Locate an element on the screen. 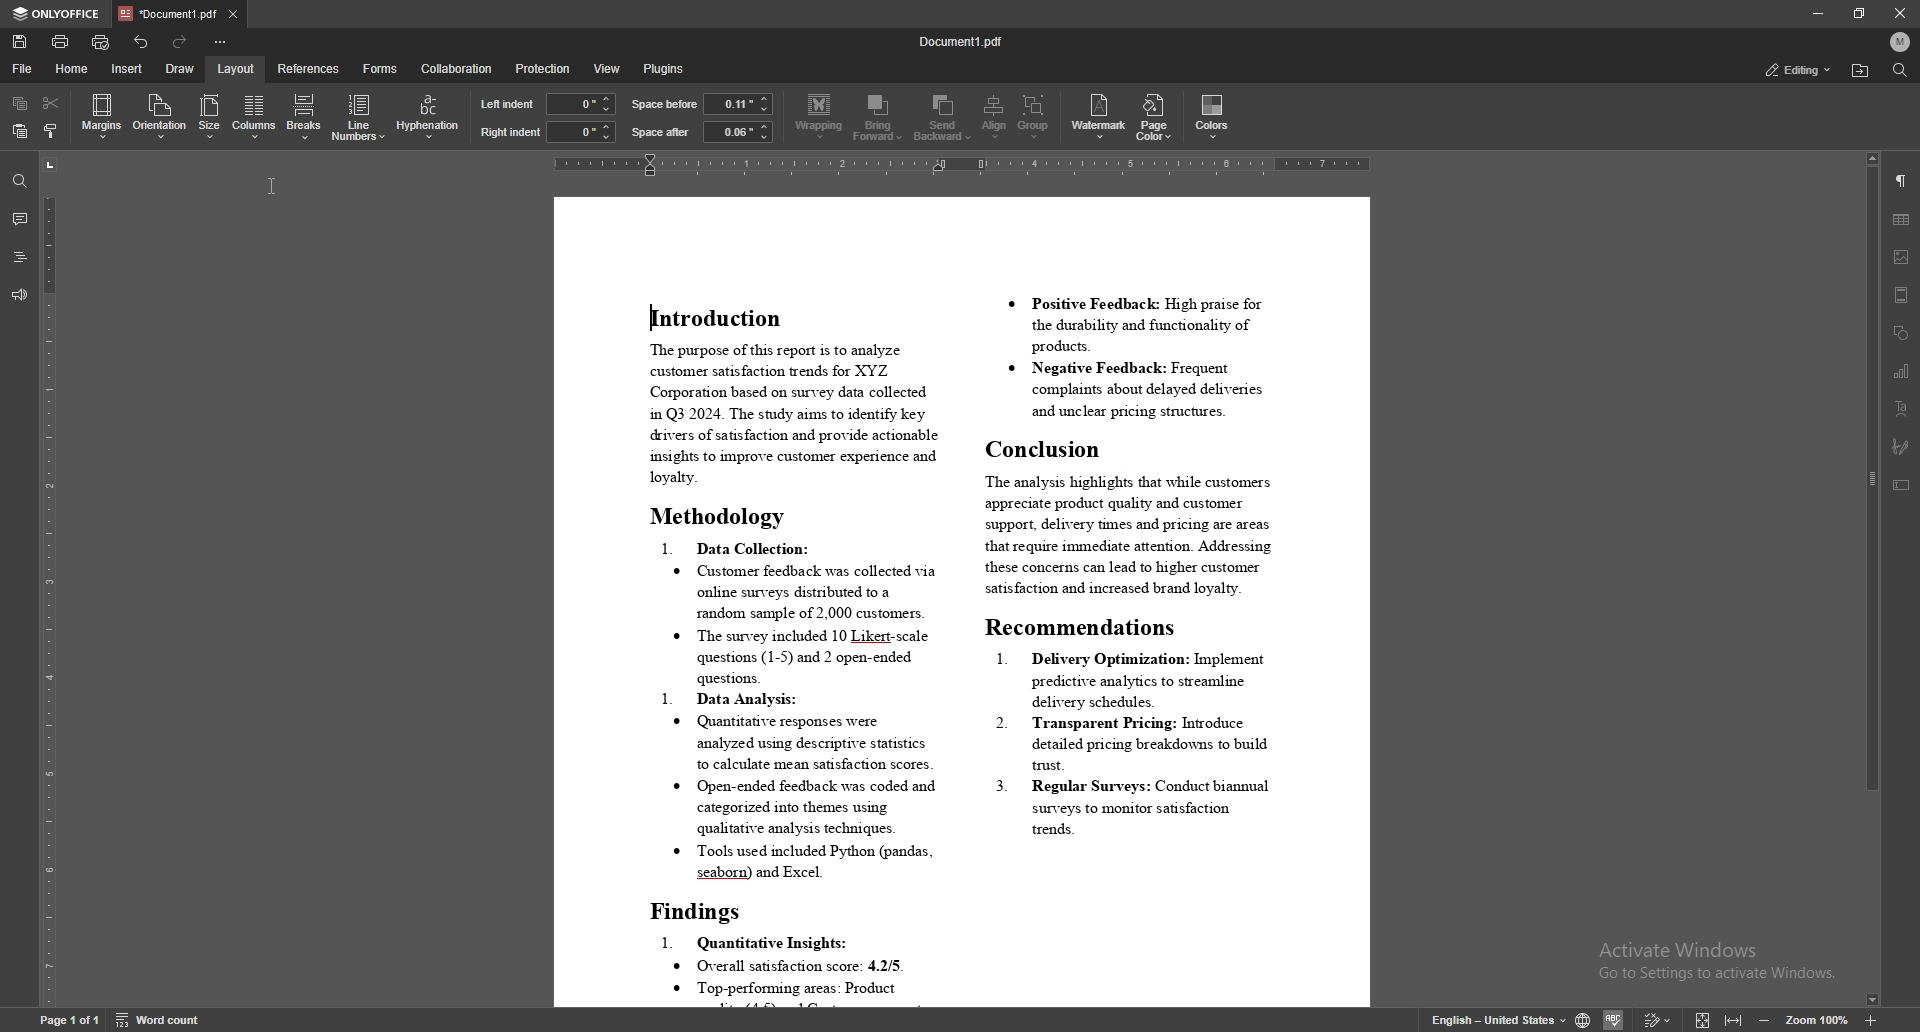 The width and height of the screenshot is (1920, 1032). text box is located at coordinates (1903, 485).